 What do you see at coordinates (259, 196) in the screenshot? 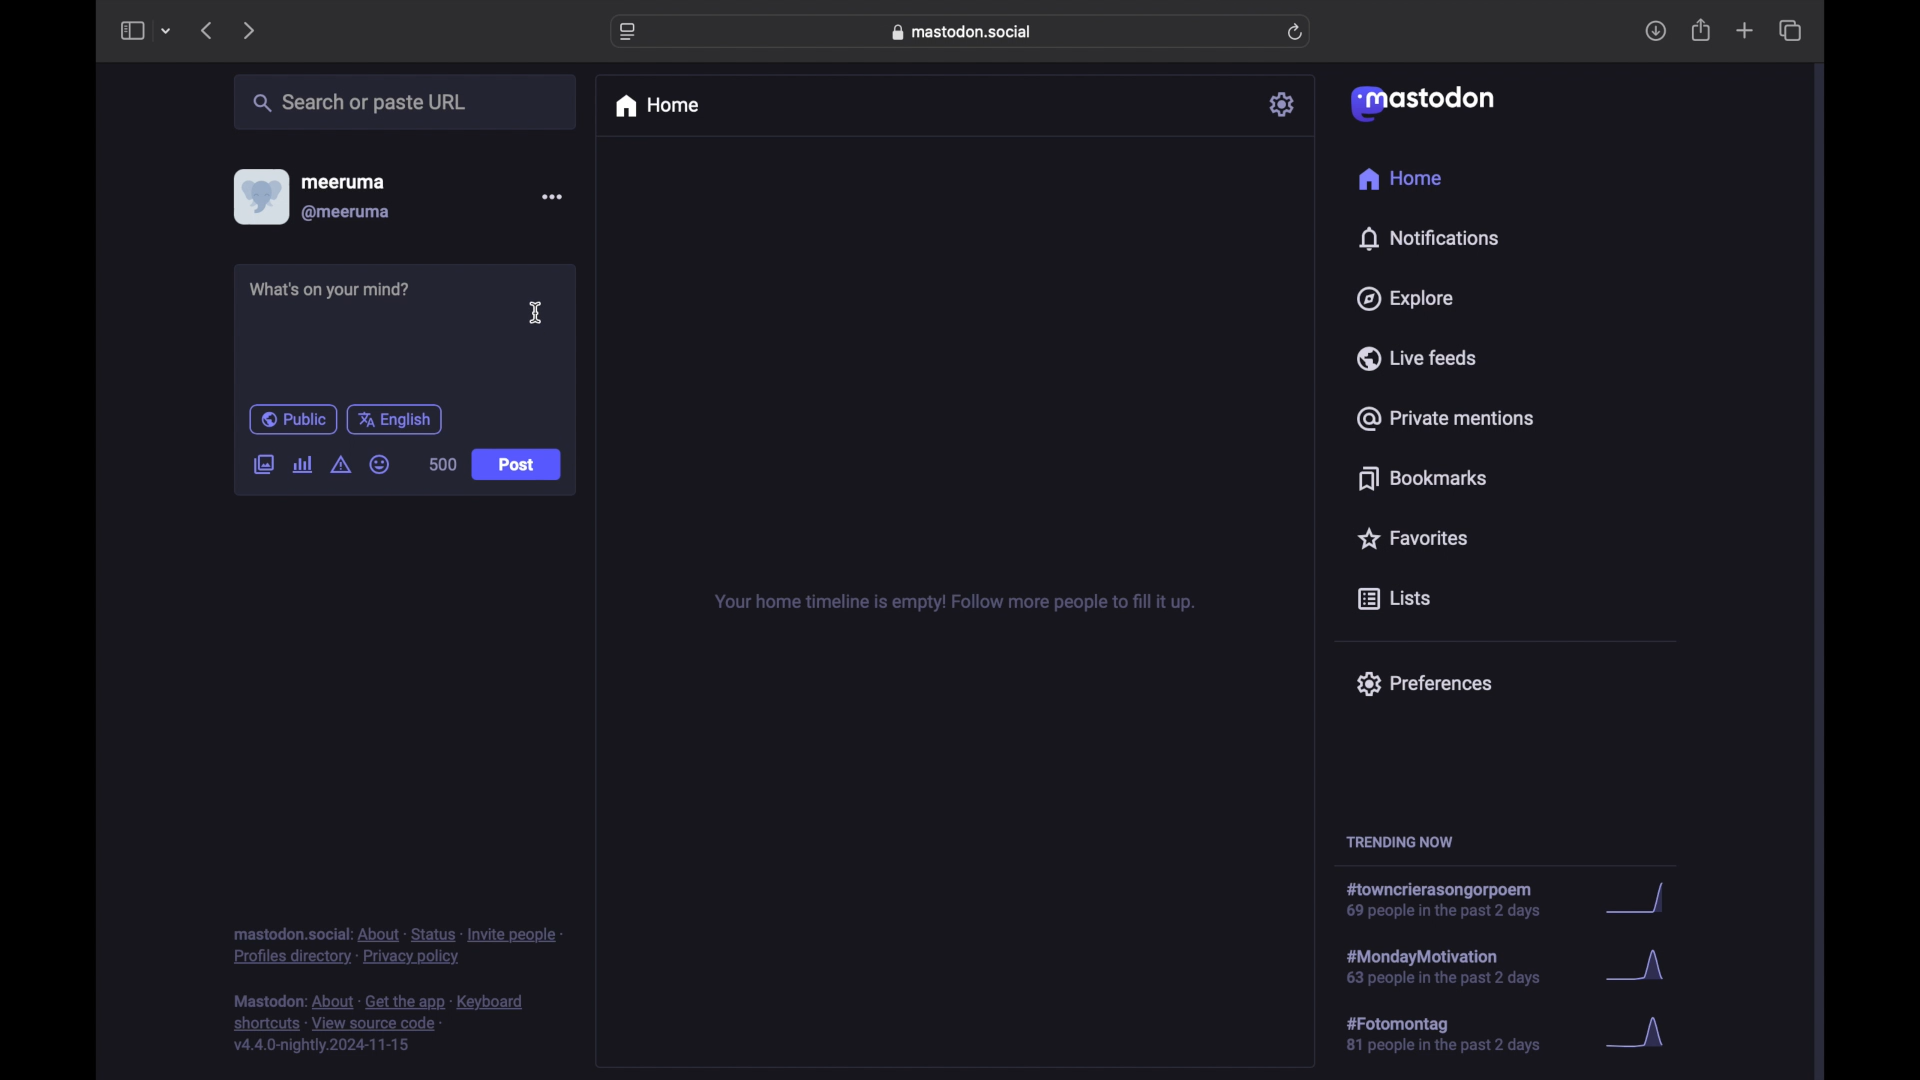
I see `display picture` at bounding box center [259, 196].